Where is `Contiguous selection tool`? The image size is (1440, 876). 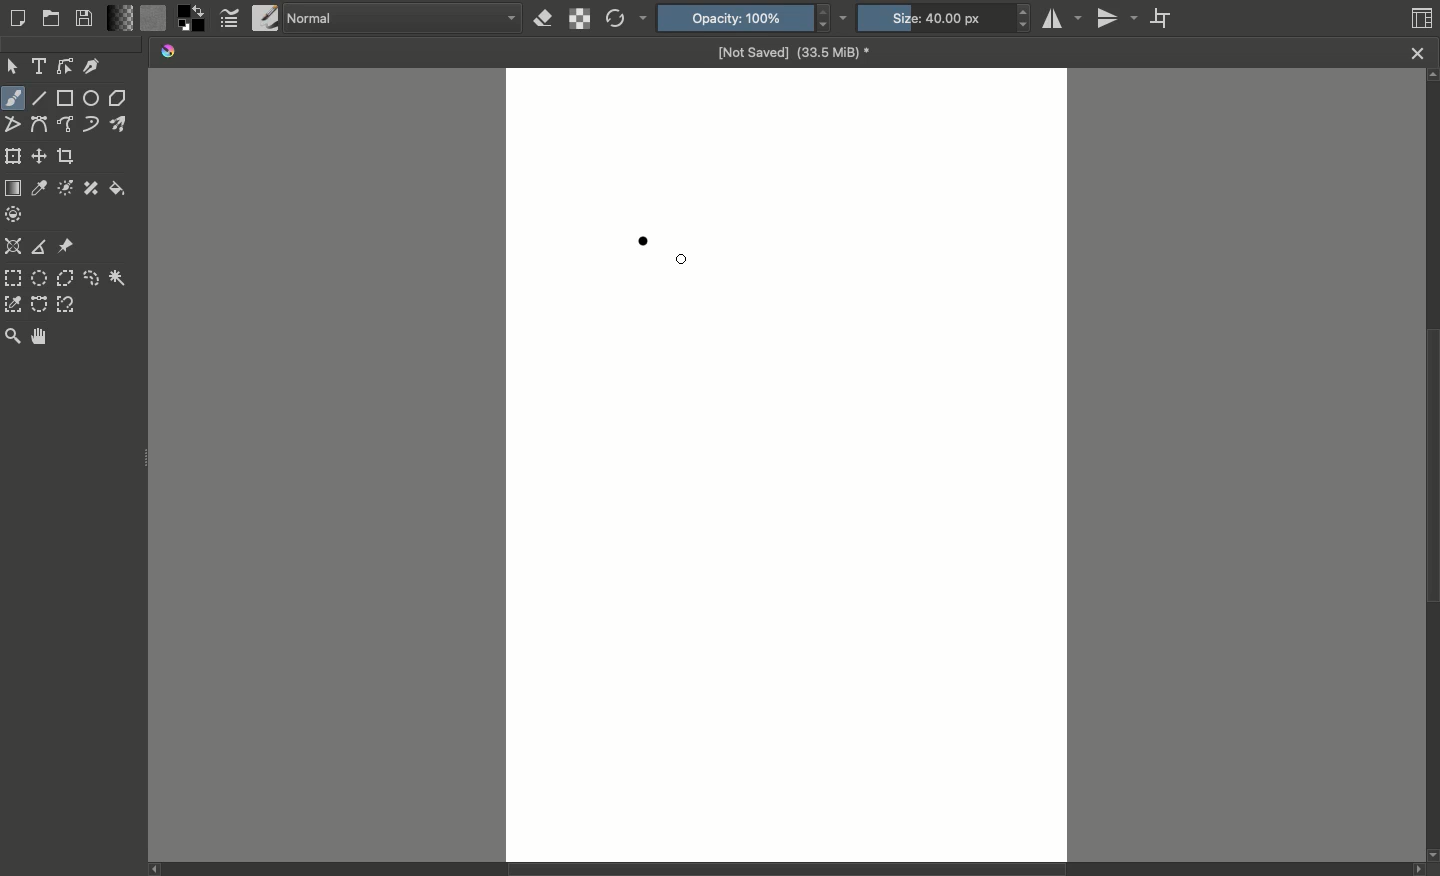
Contiguous selection tool is located at coordinates (118, 277).